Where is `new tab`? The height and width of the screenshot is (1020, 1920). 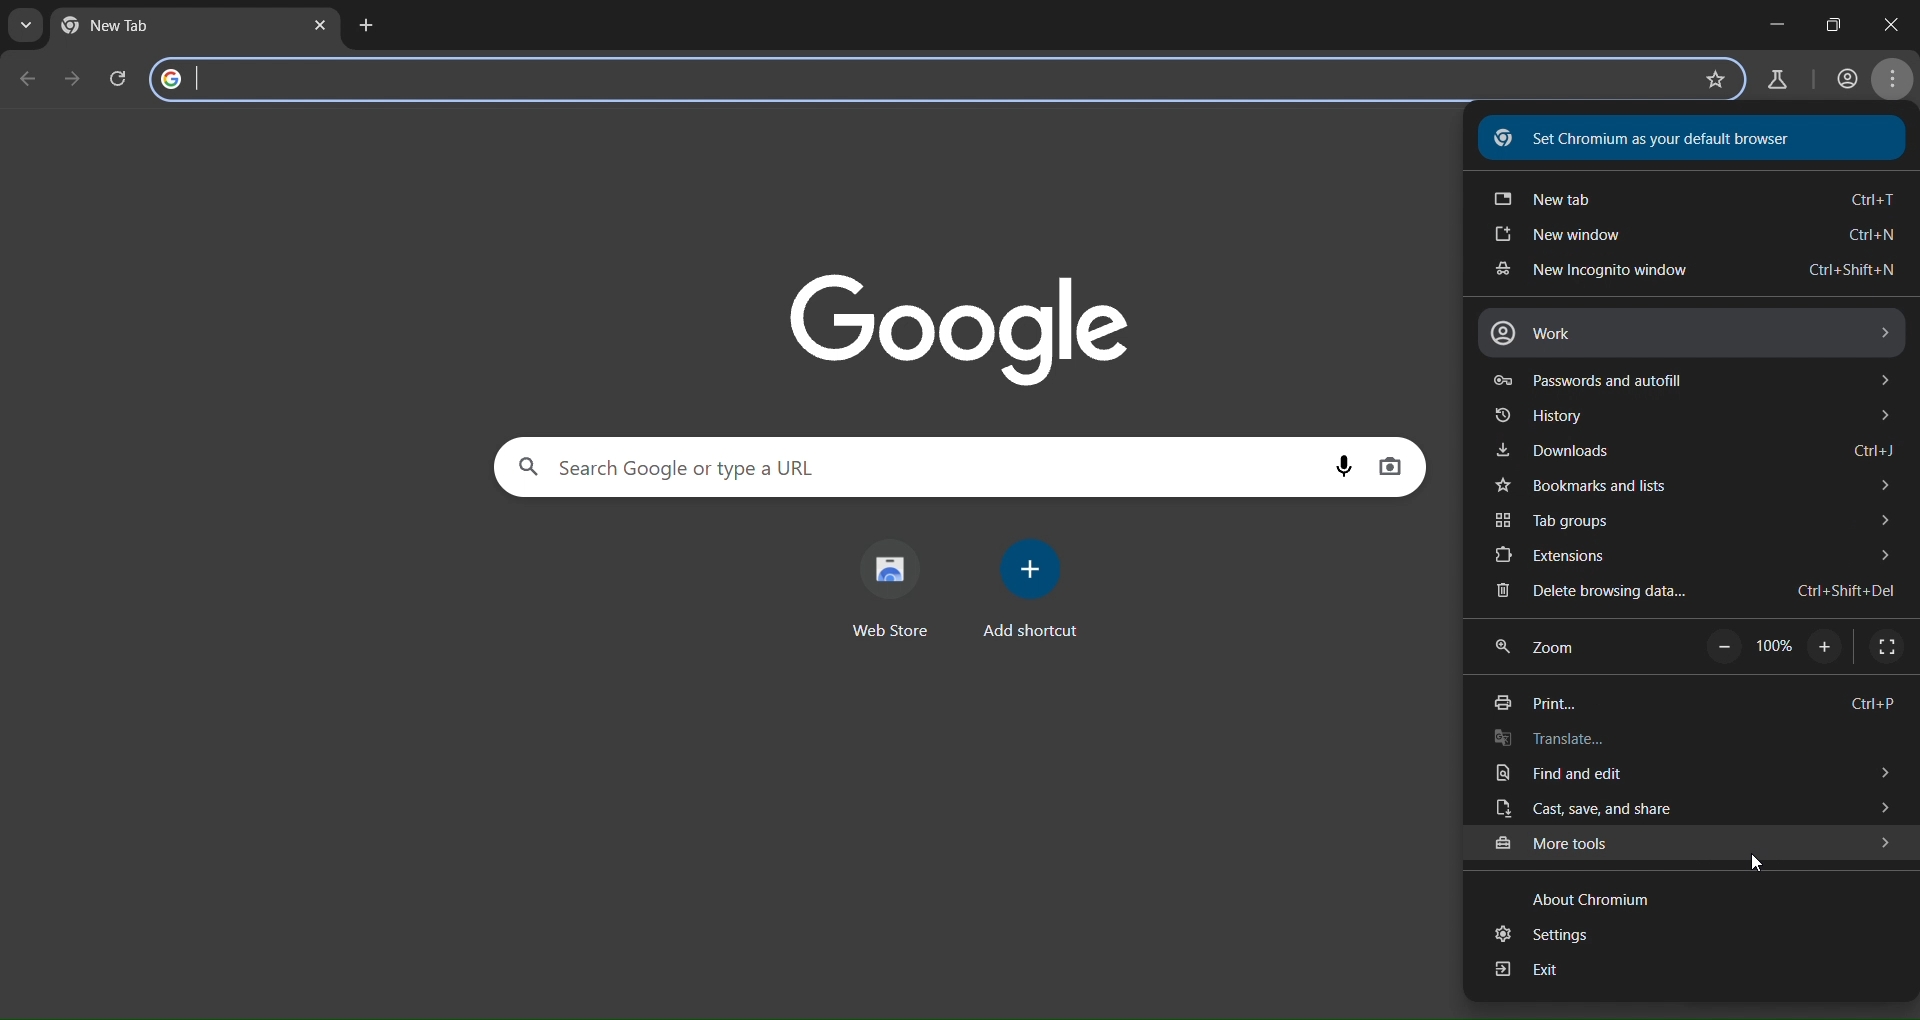
new tab is located at coordinates (1693, 196).